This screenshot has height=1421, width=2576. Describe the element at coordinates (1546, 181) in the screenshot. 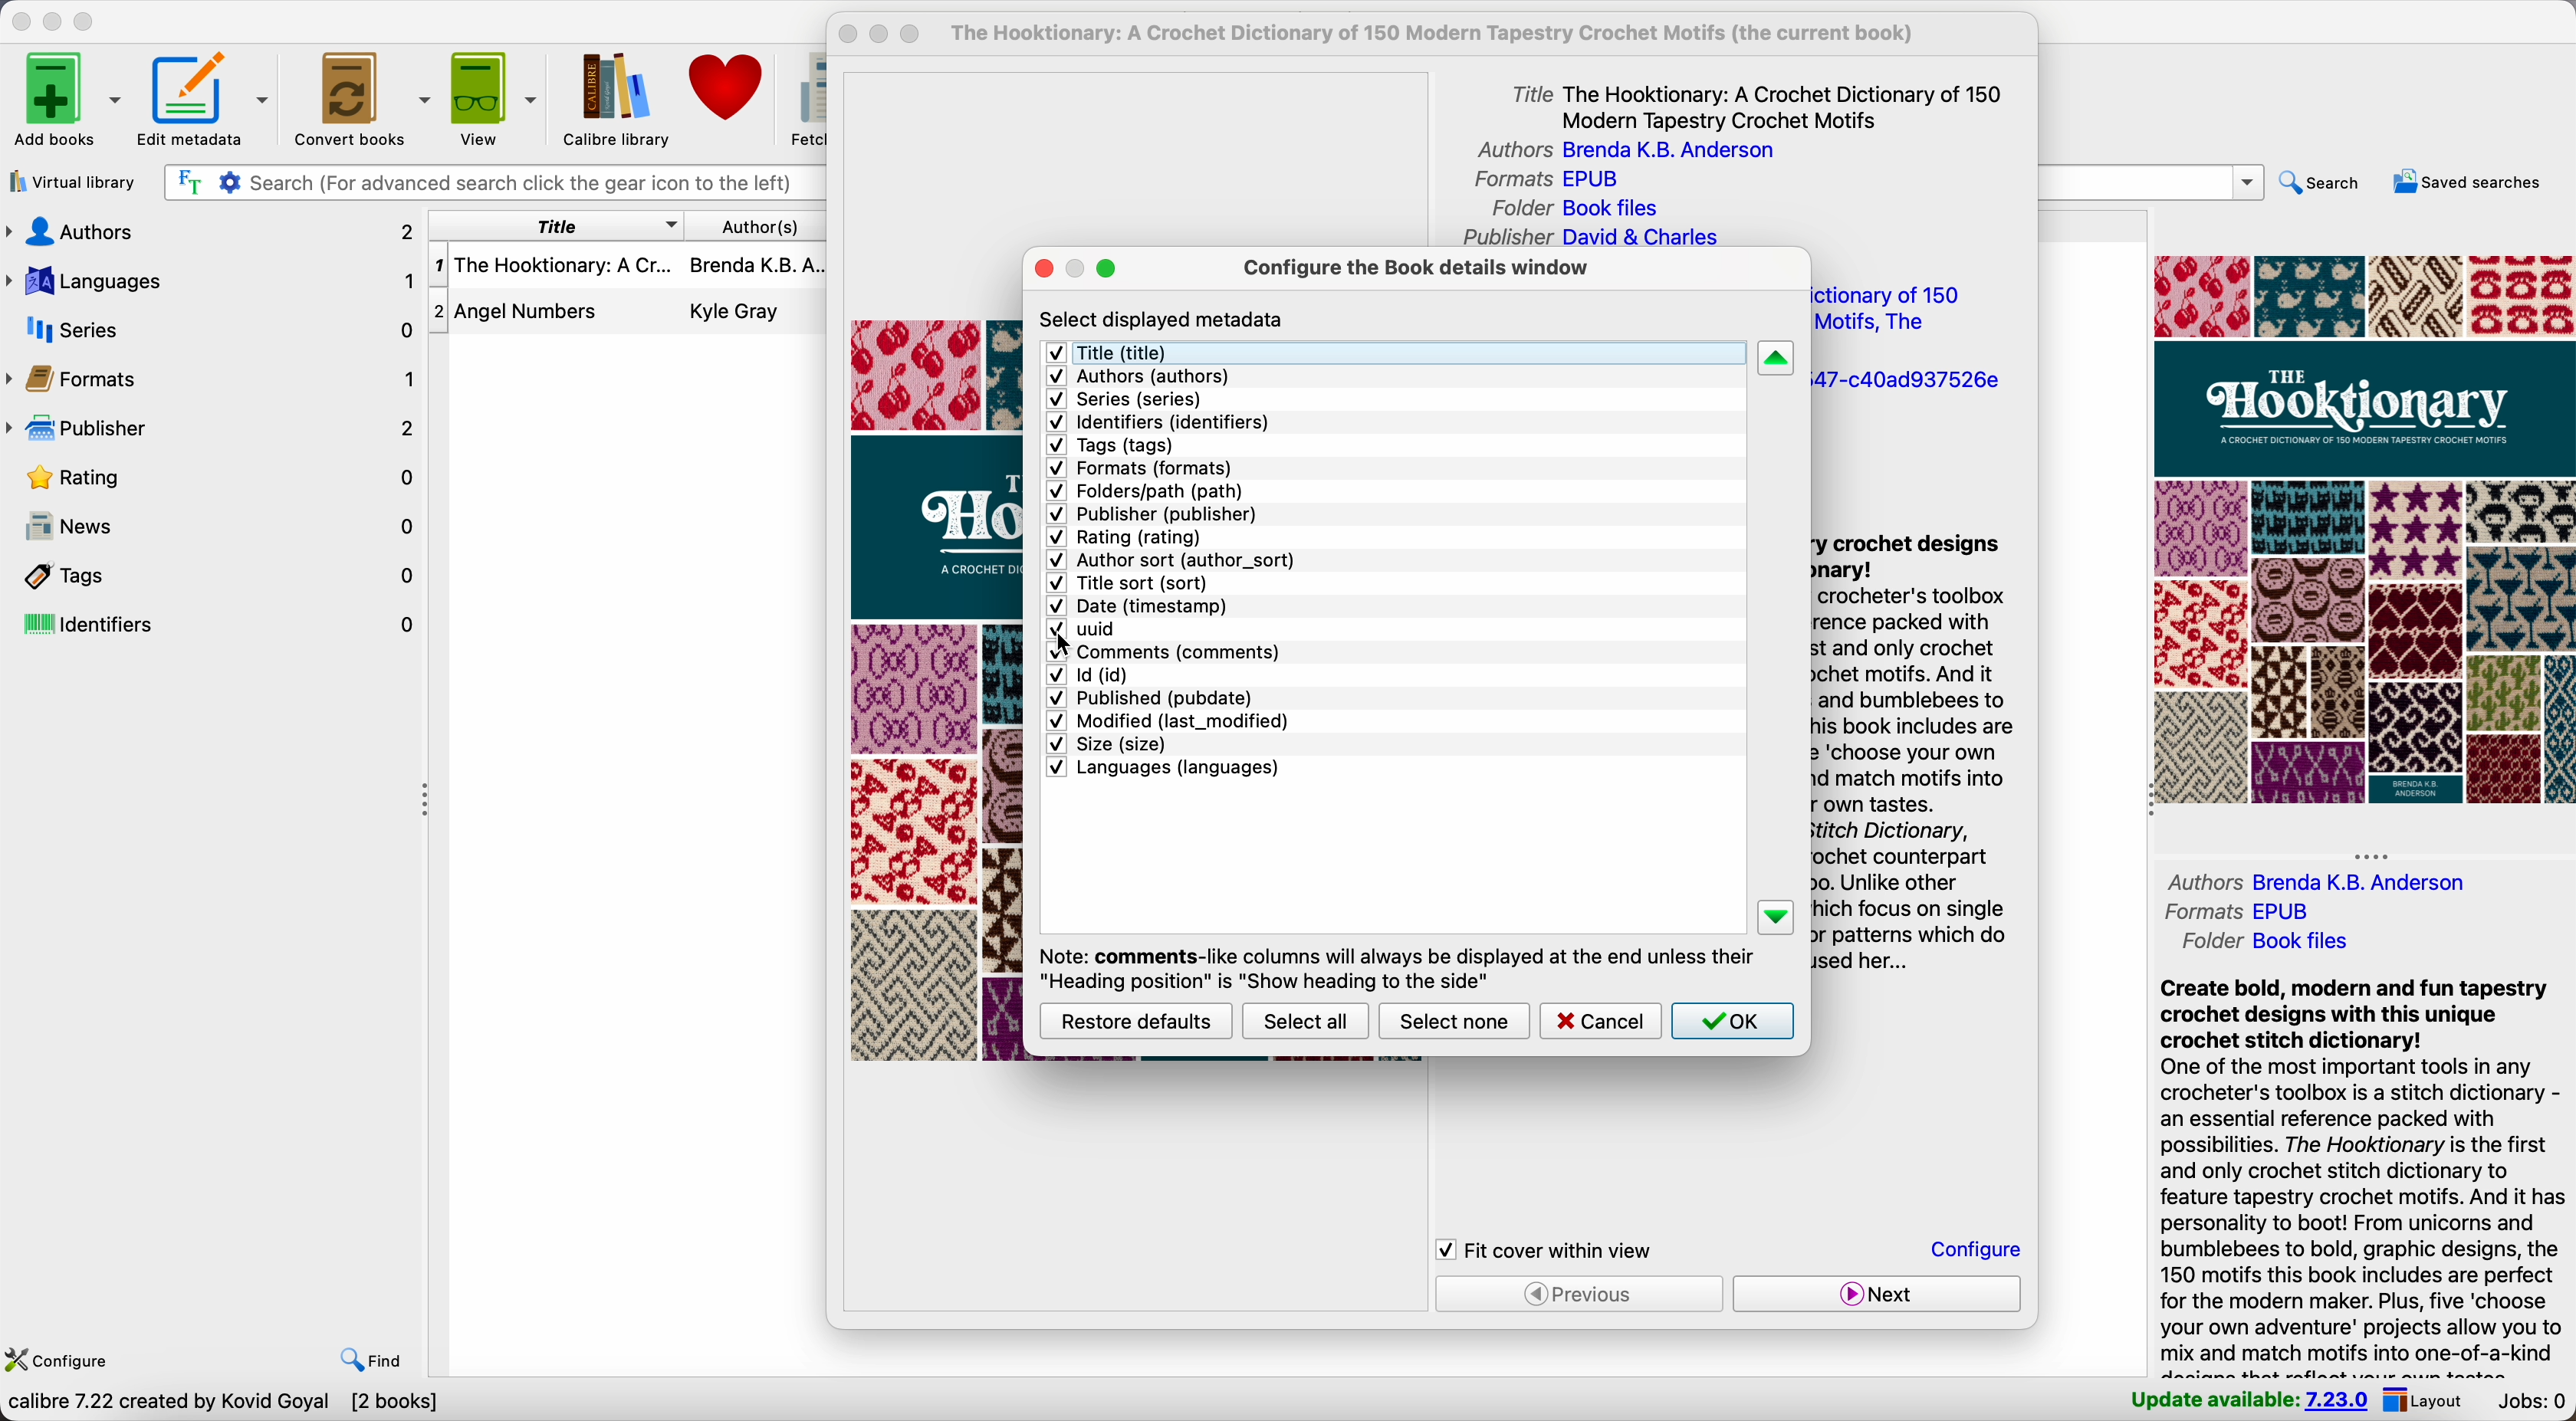

I see `formats` at that location.